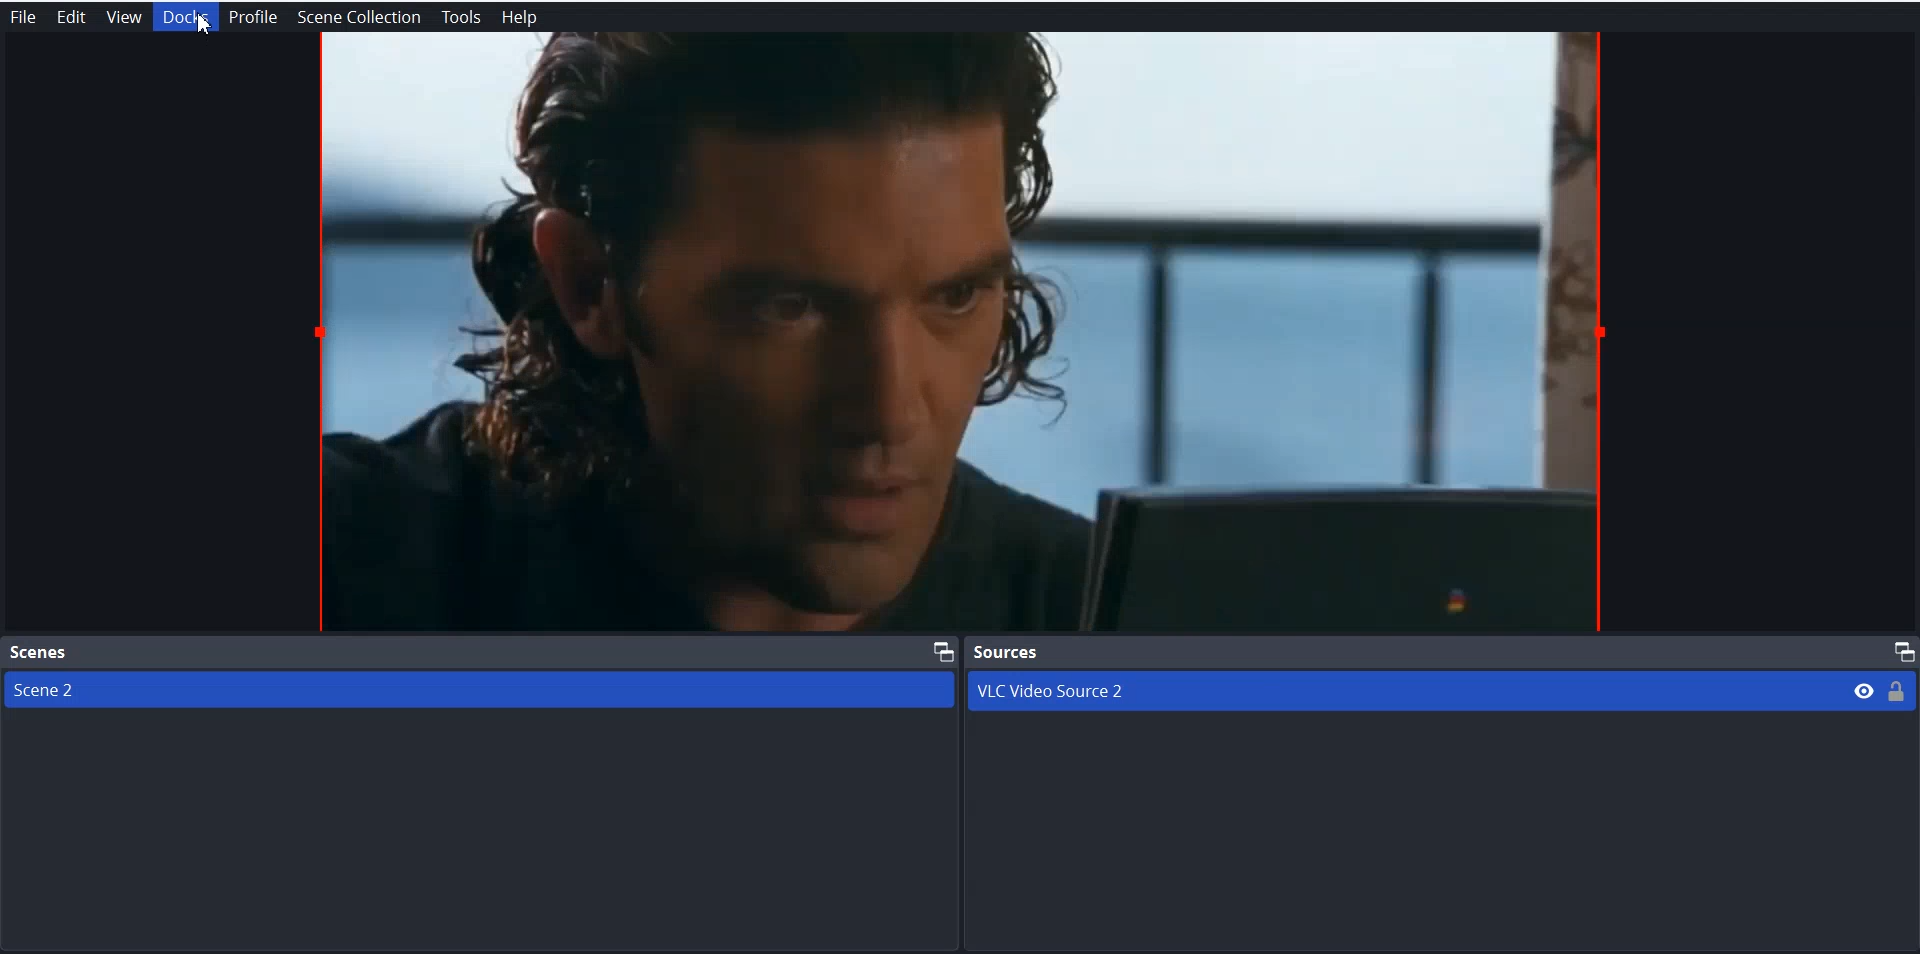  I want to click on File Preview window, so click(960, 334).